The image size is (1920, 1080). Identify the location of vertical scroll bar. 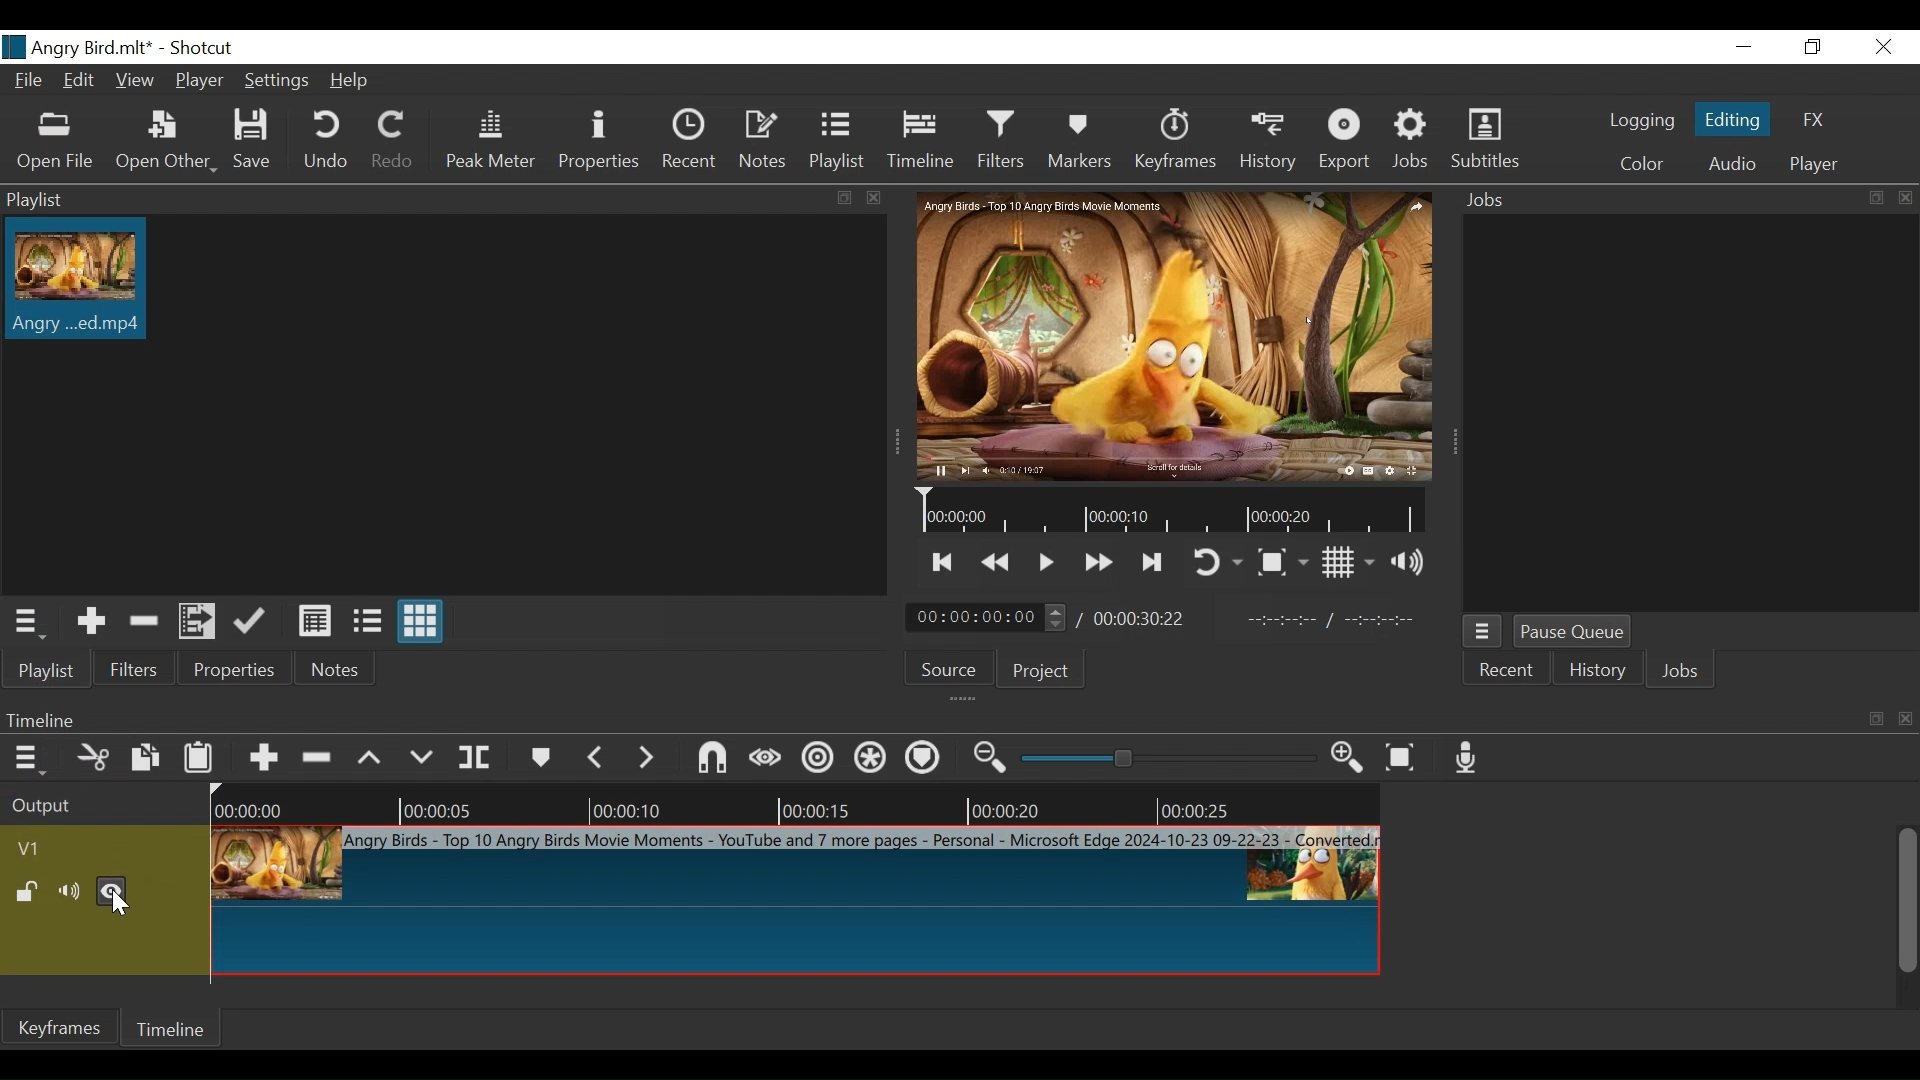
(1898, 920).